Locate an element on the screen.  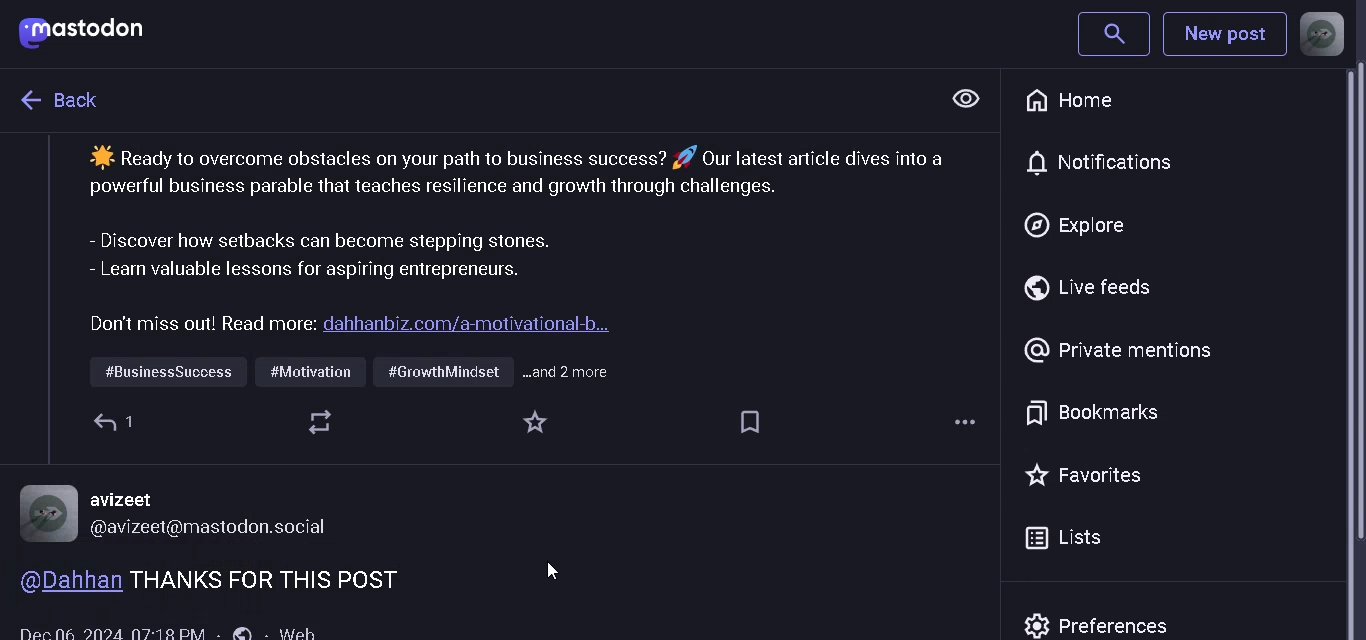
#GrowthMindset is located at coordinates (442, 373).